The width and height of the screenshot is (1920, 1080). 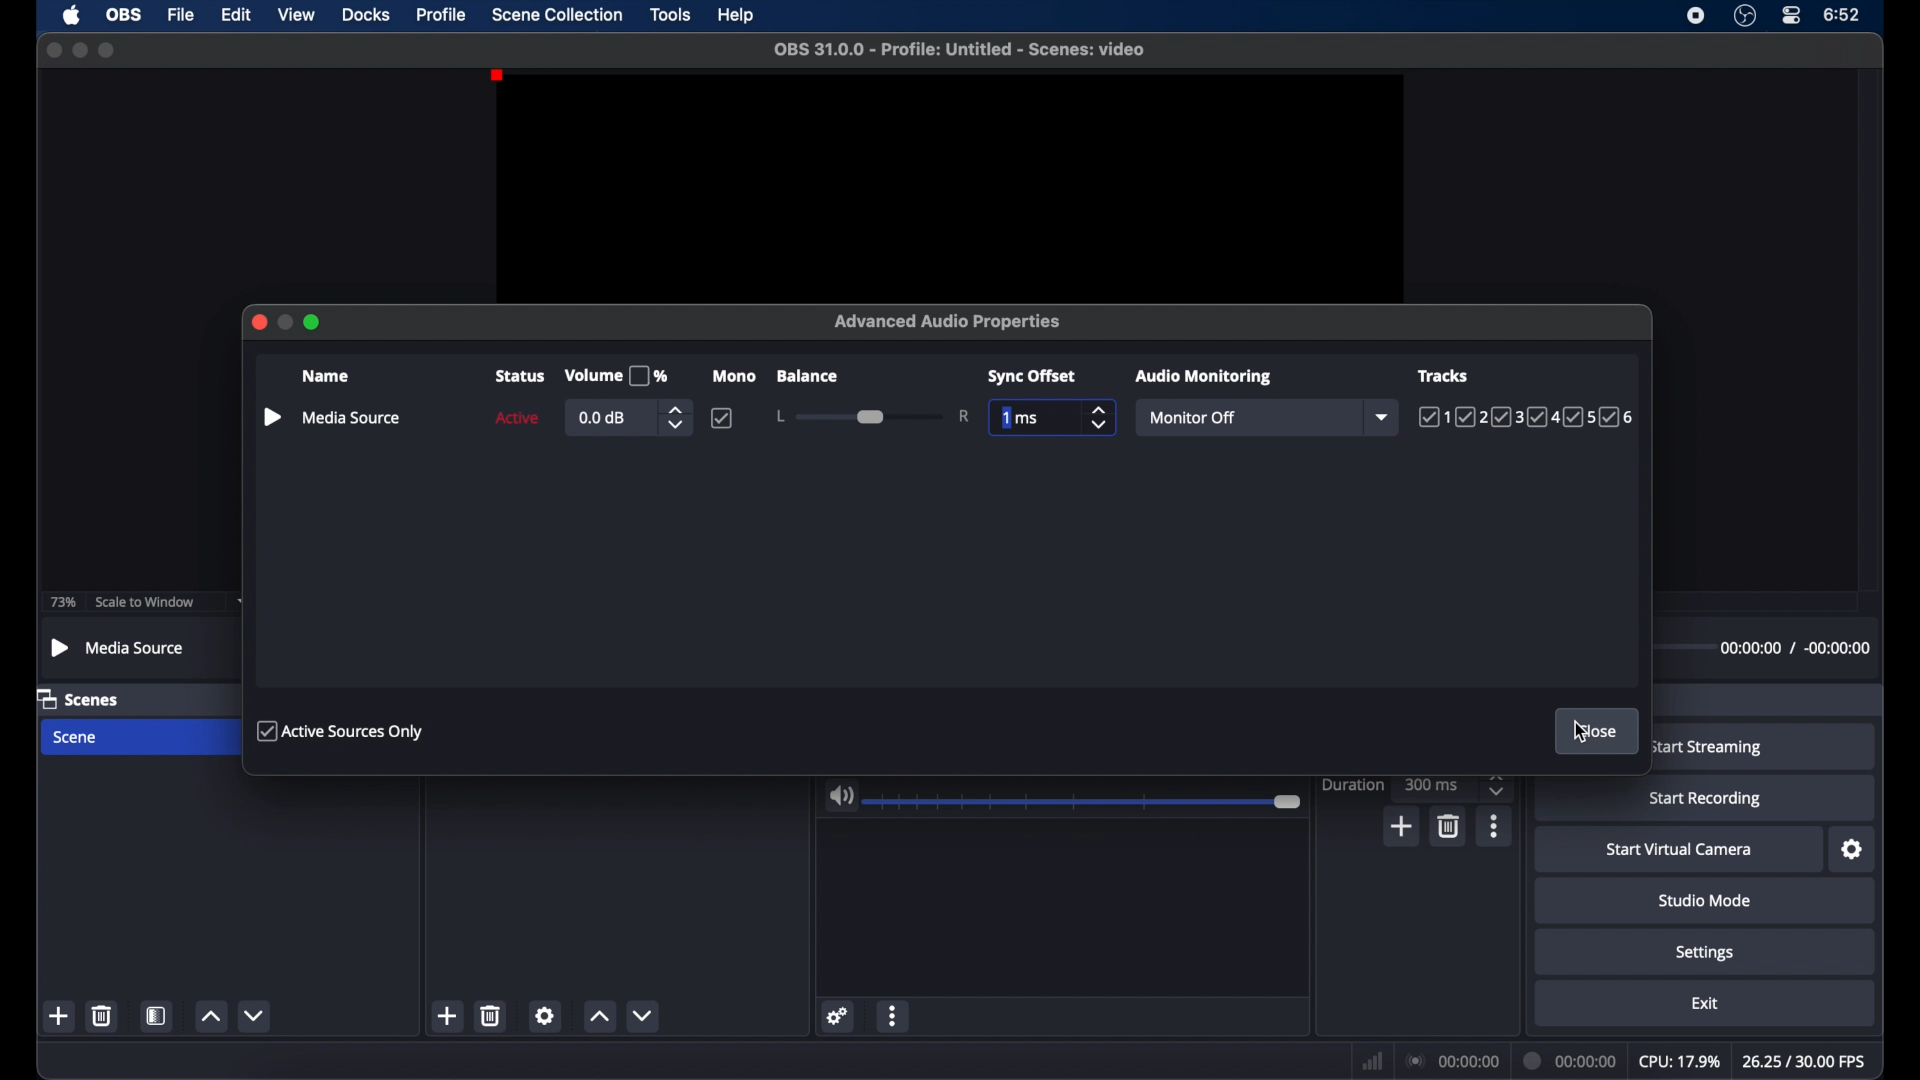 I want to click on sync offset, so click(x=1033, y=377).